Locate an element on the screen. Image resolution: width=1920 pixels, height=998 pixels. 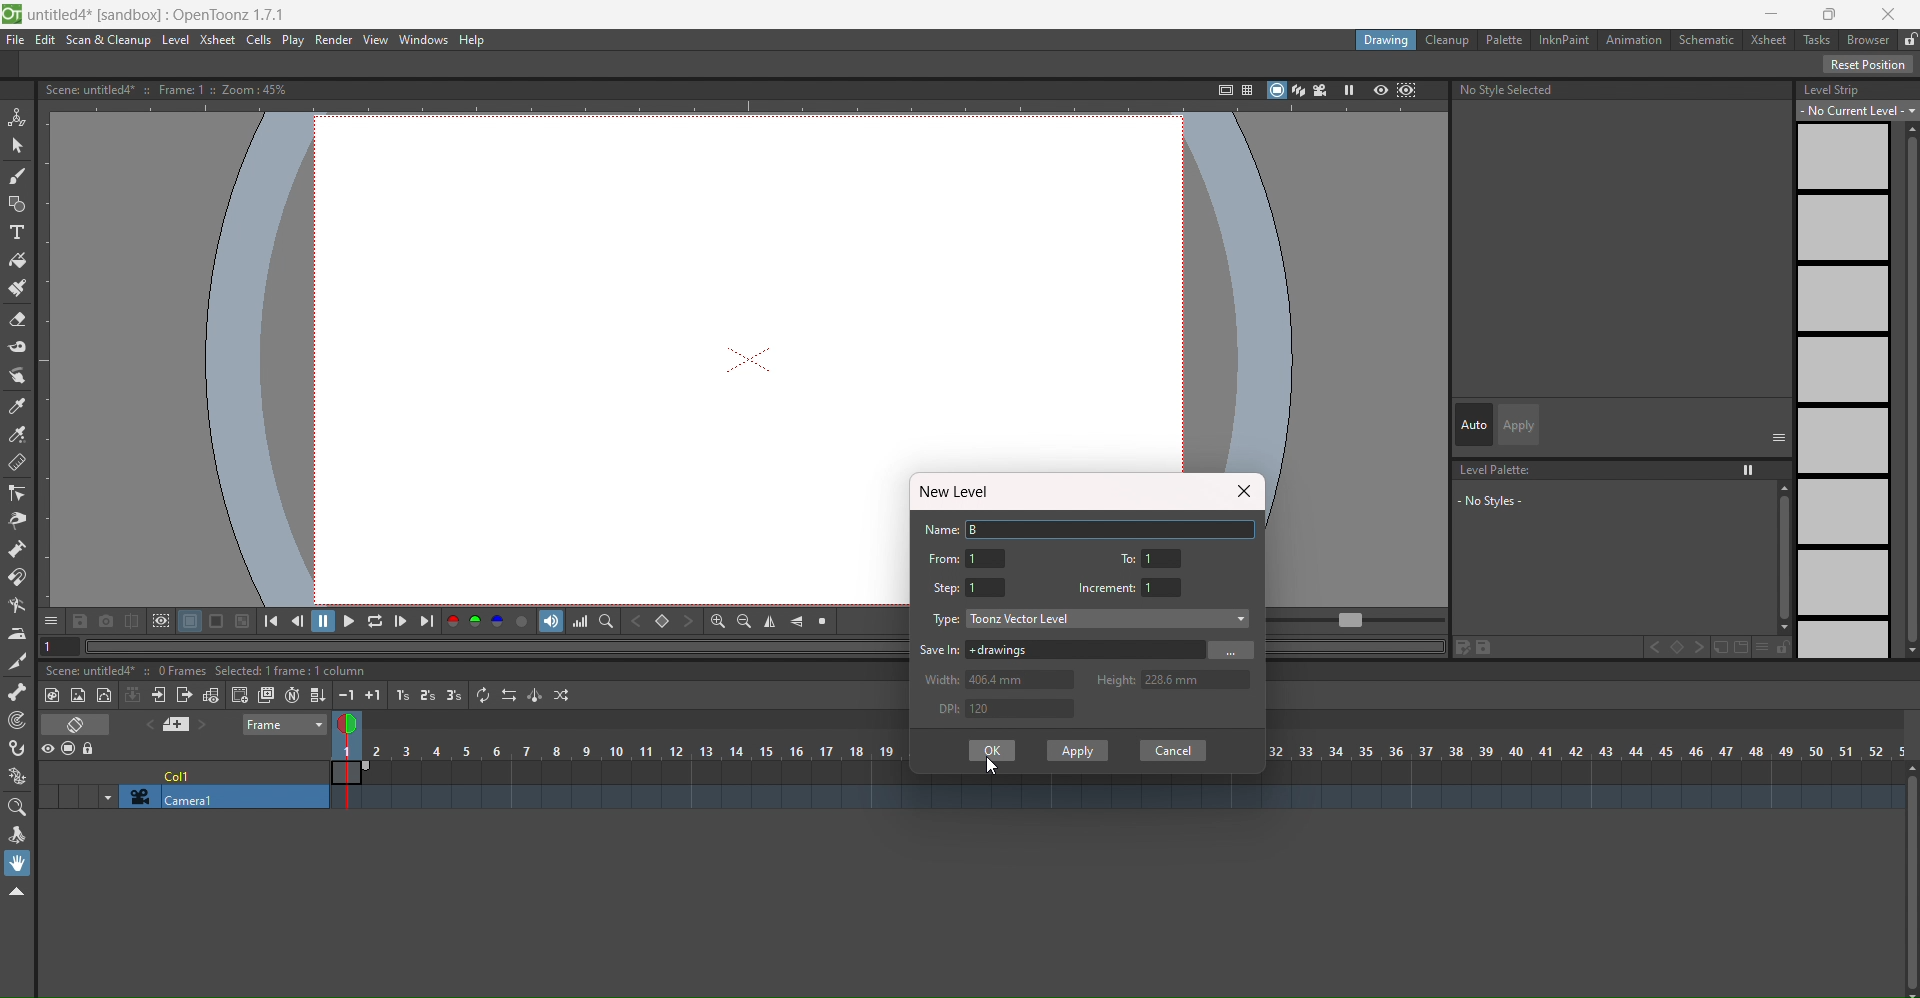
animation tool is located at coordinates (18, 118).